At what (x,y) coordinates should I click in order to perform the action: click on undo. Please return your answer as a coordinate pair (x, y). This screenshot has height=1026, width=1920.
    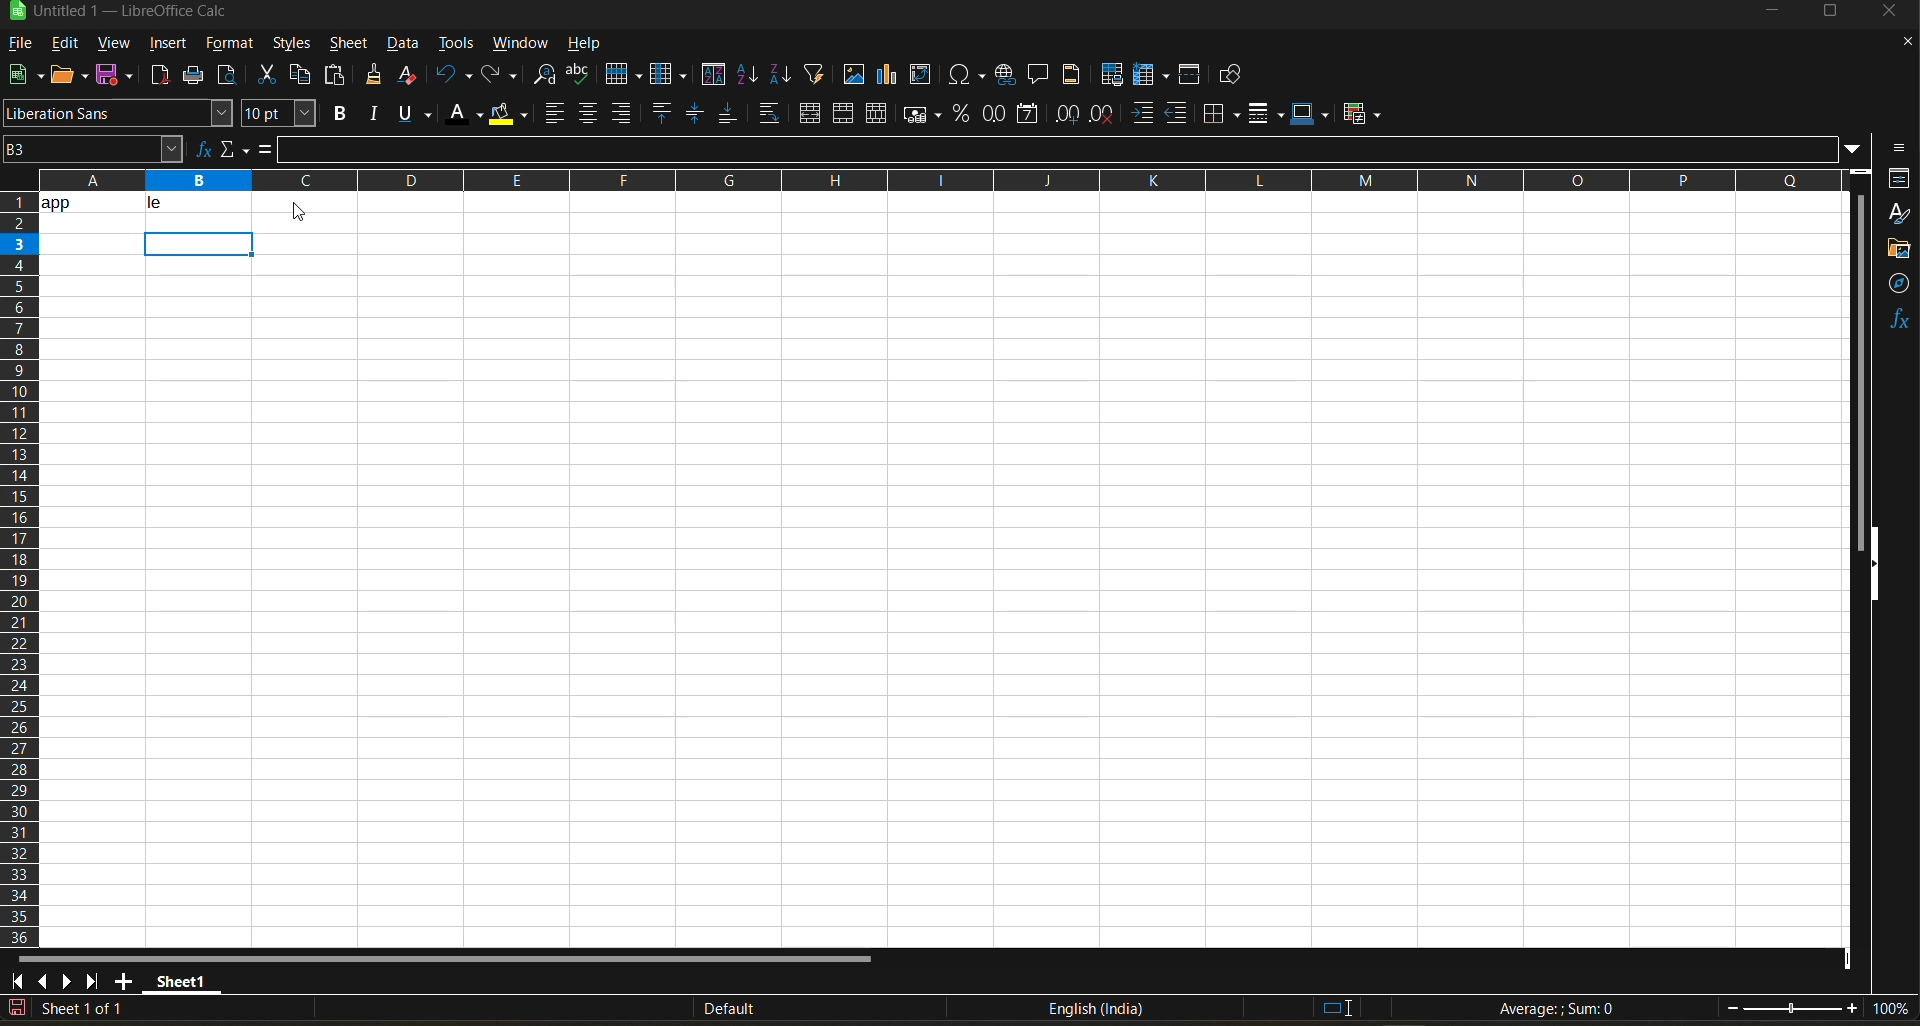
    Looking at the image, I should click on (450, 75).